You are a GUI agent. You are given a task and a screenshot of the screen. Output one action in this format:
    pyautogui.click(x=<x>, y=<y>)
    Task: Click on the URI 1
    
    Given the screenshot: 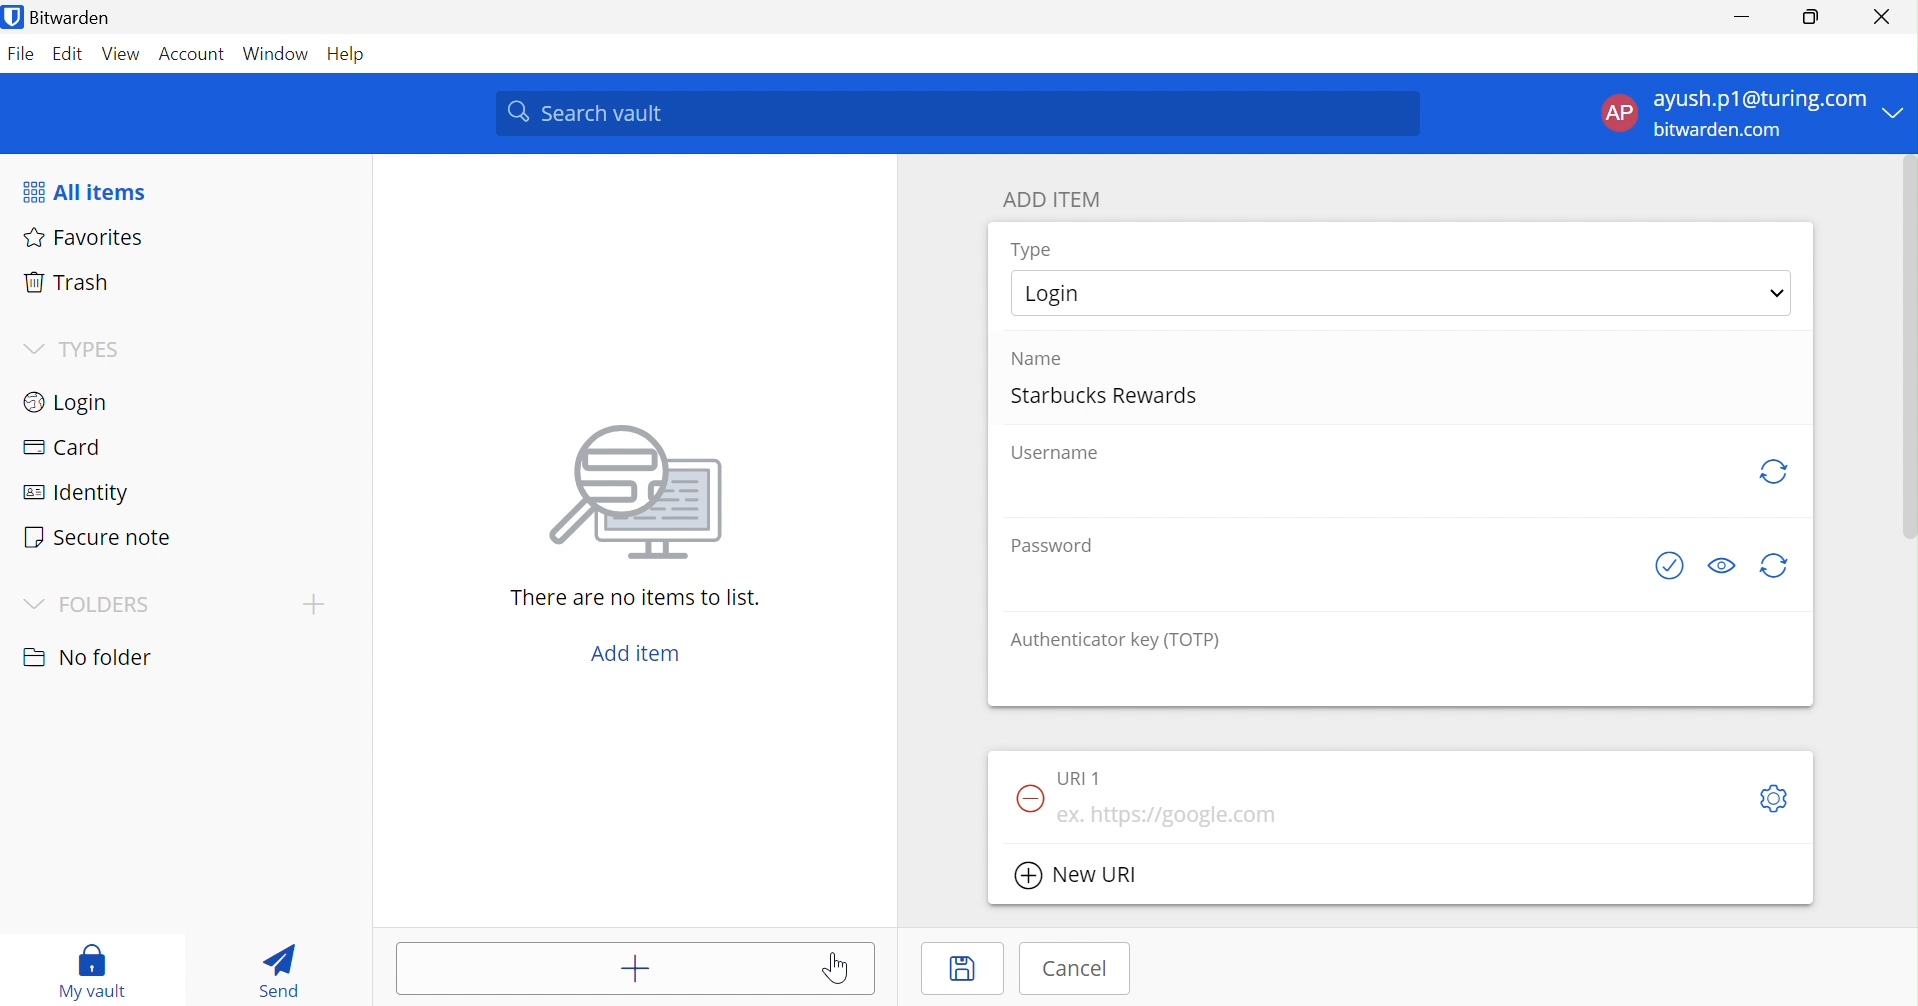 What is the action you would take?
    pyautogui.click(x=1084, y=778)
    